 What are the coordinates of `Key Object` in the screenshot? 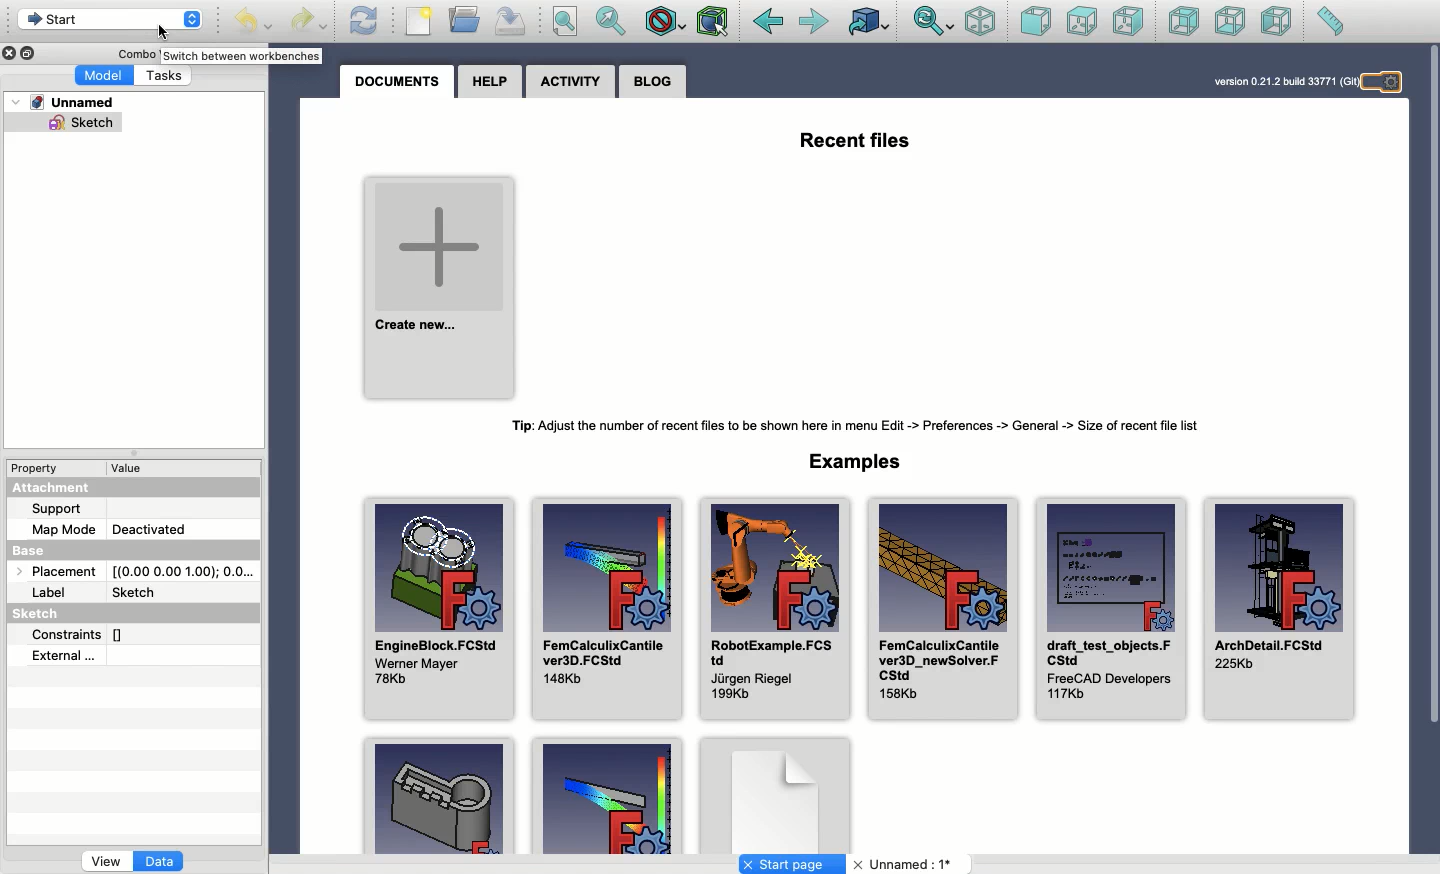 It's located at (439, 794).